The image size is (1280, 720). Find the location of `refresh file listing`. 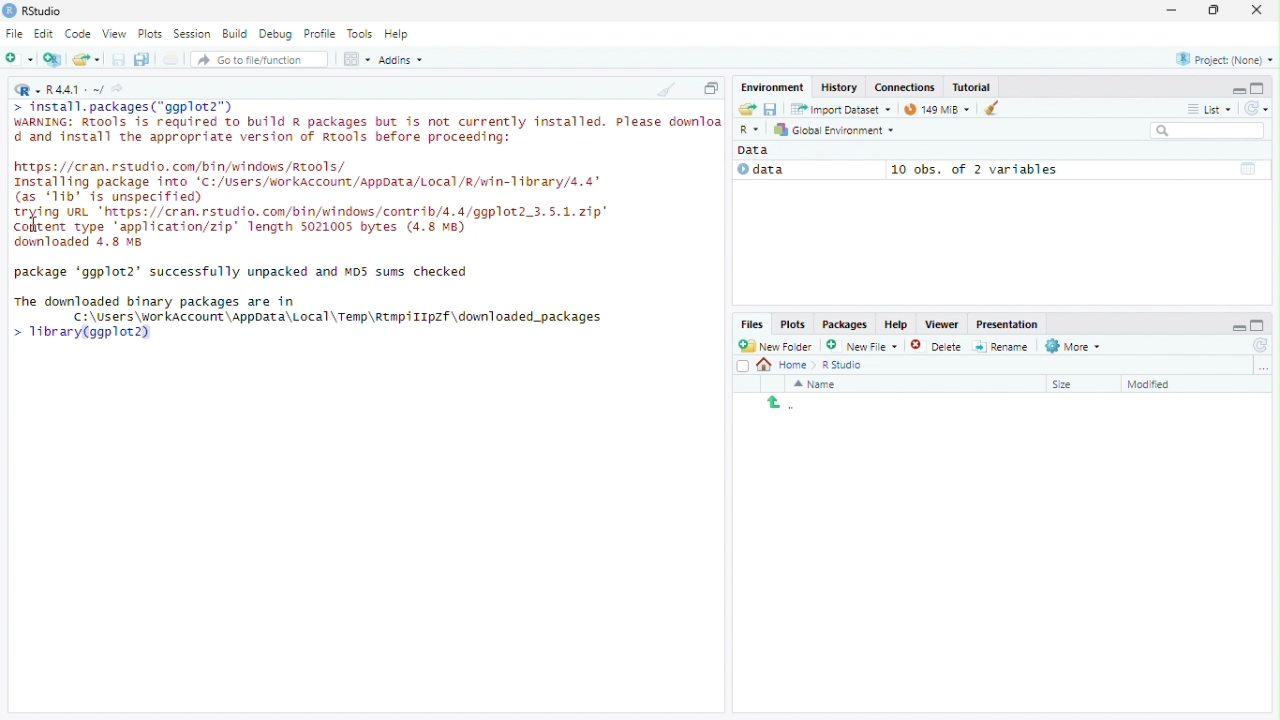

refresh file listing is located at coordinates (1261, 346).